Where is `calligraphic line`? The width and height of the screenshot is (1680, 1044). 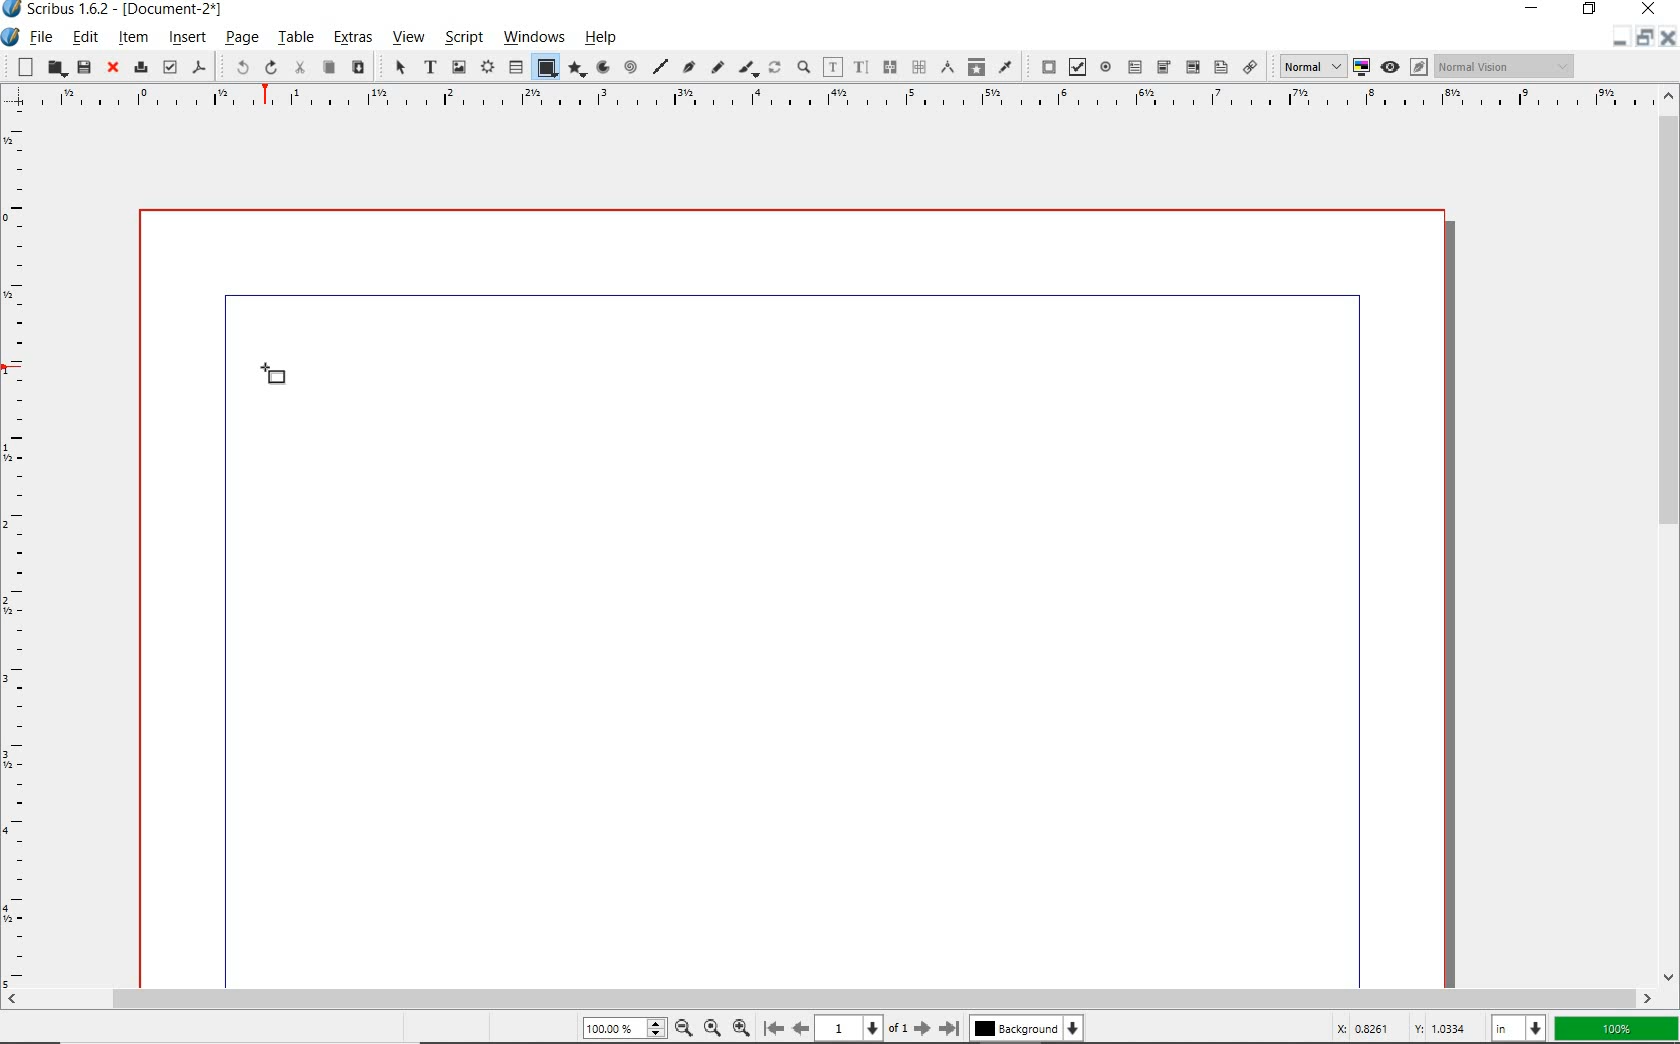
calligraphic line is located at coordinates (749, 69).